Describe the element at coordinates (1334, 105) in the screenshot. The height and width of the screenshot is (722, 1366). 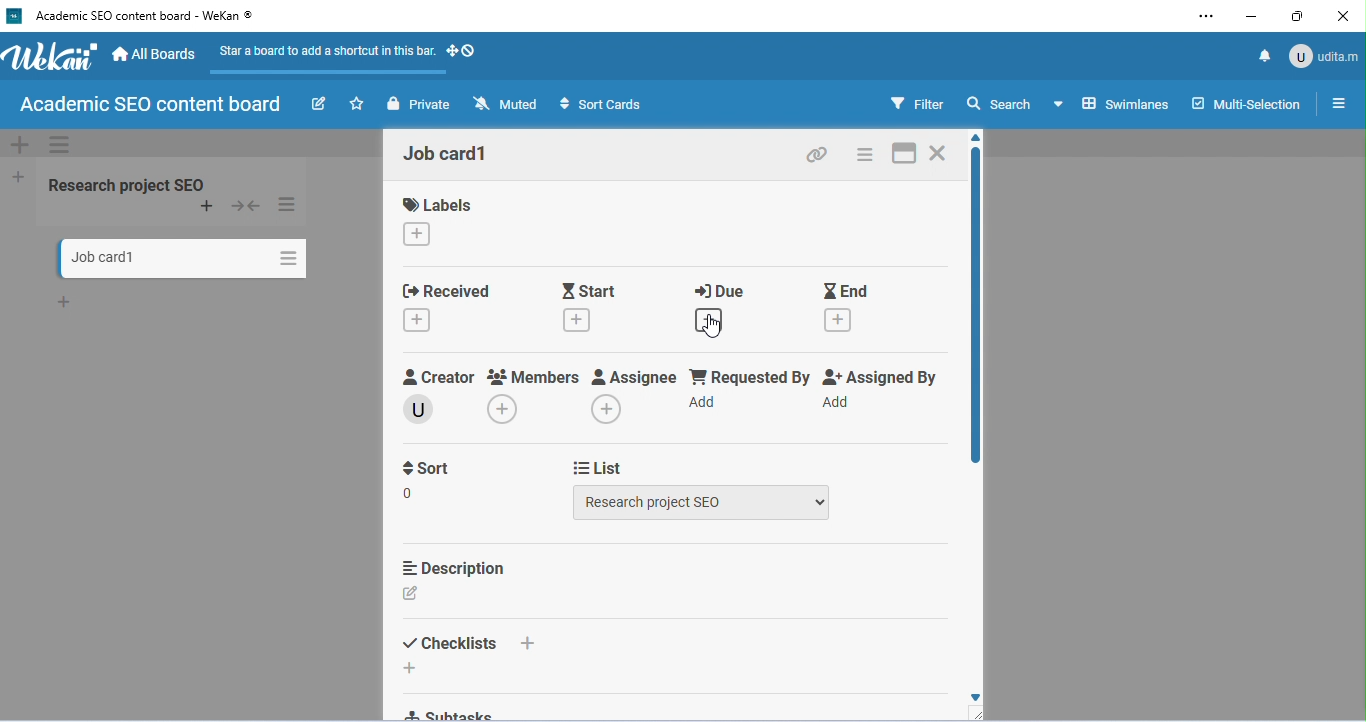
I see `open or close side bar` at that location.